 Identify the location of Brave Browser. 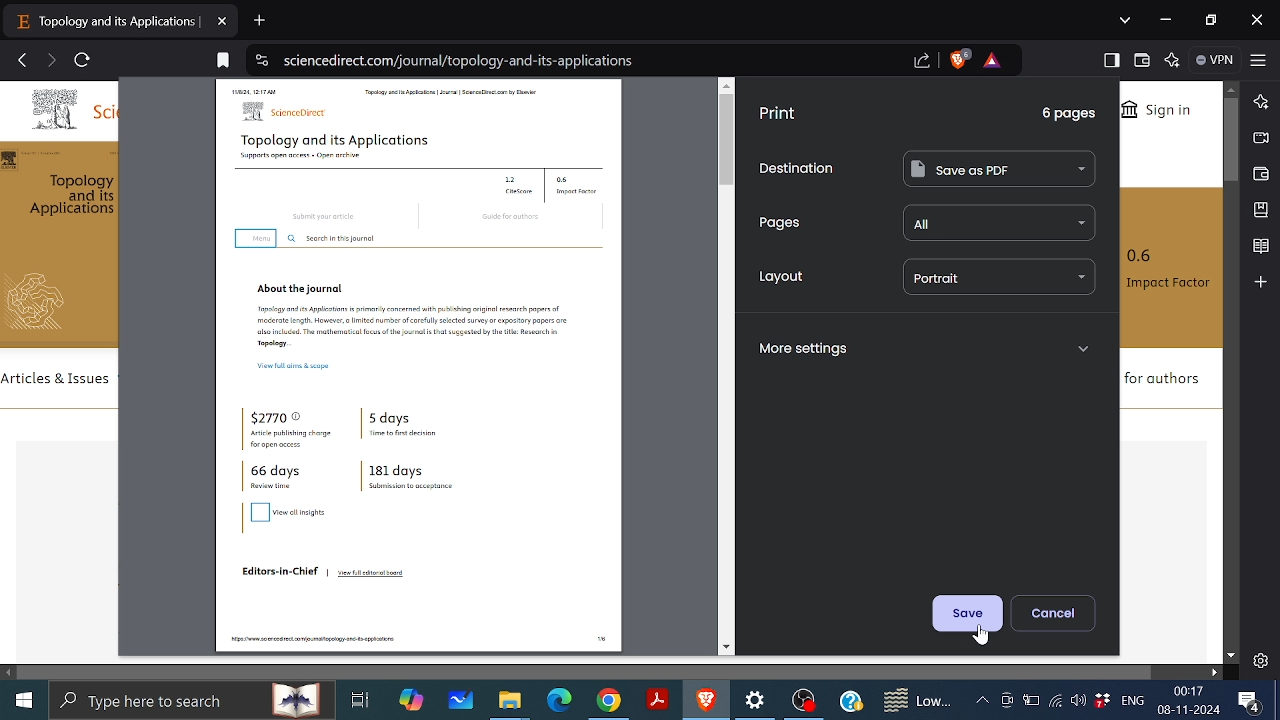
(706, 701).